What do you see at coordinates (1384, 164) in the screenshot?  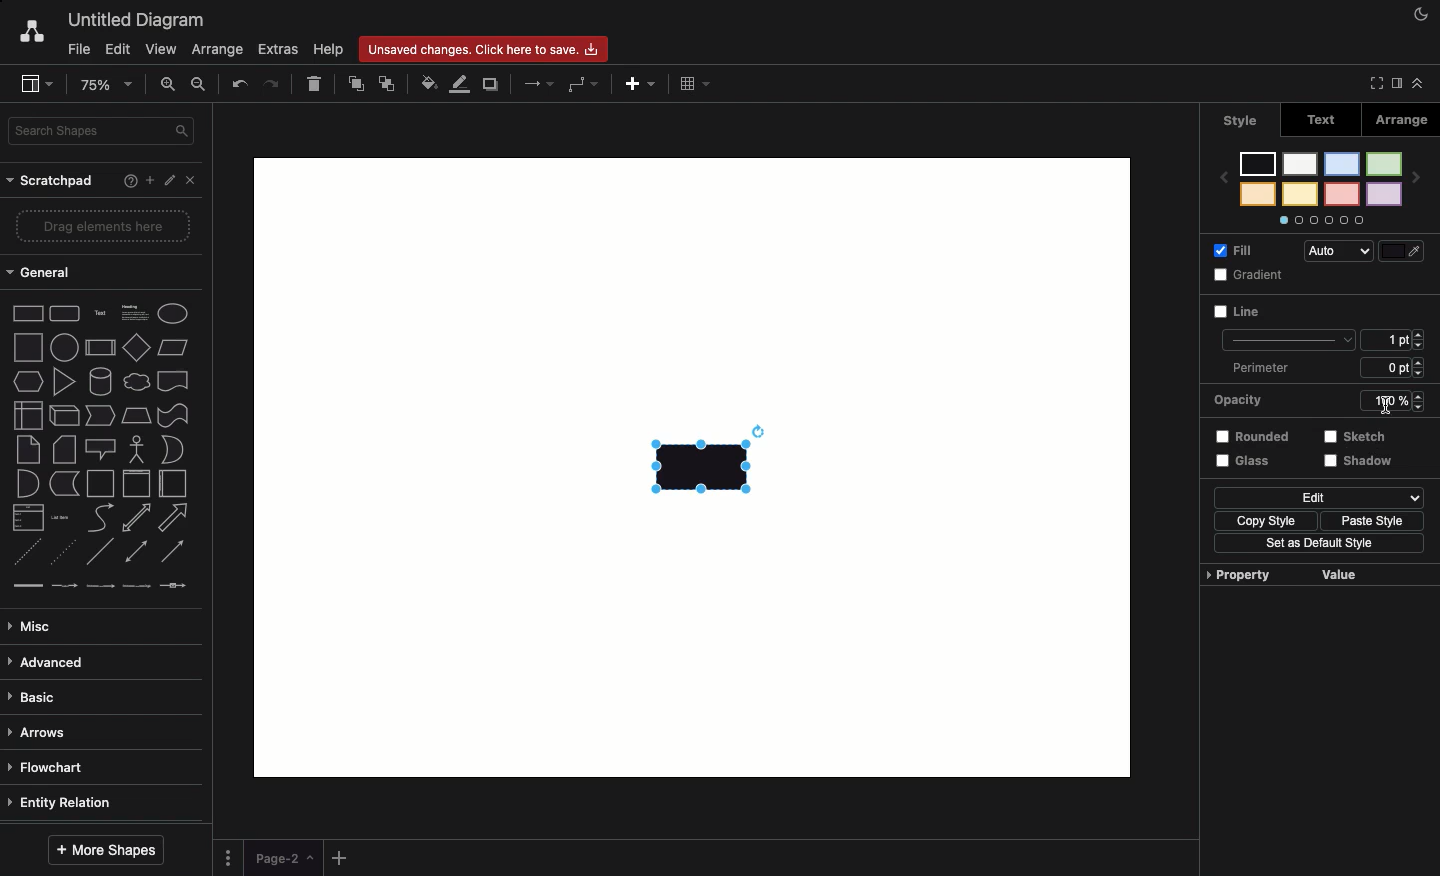 I see `color 1` at bounding box center [1384, 164].